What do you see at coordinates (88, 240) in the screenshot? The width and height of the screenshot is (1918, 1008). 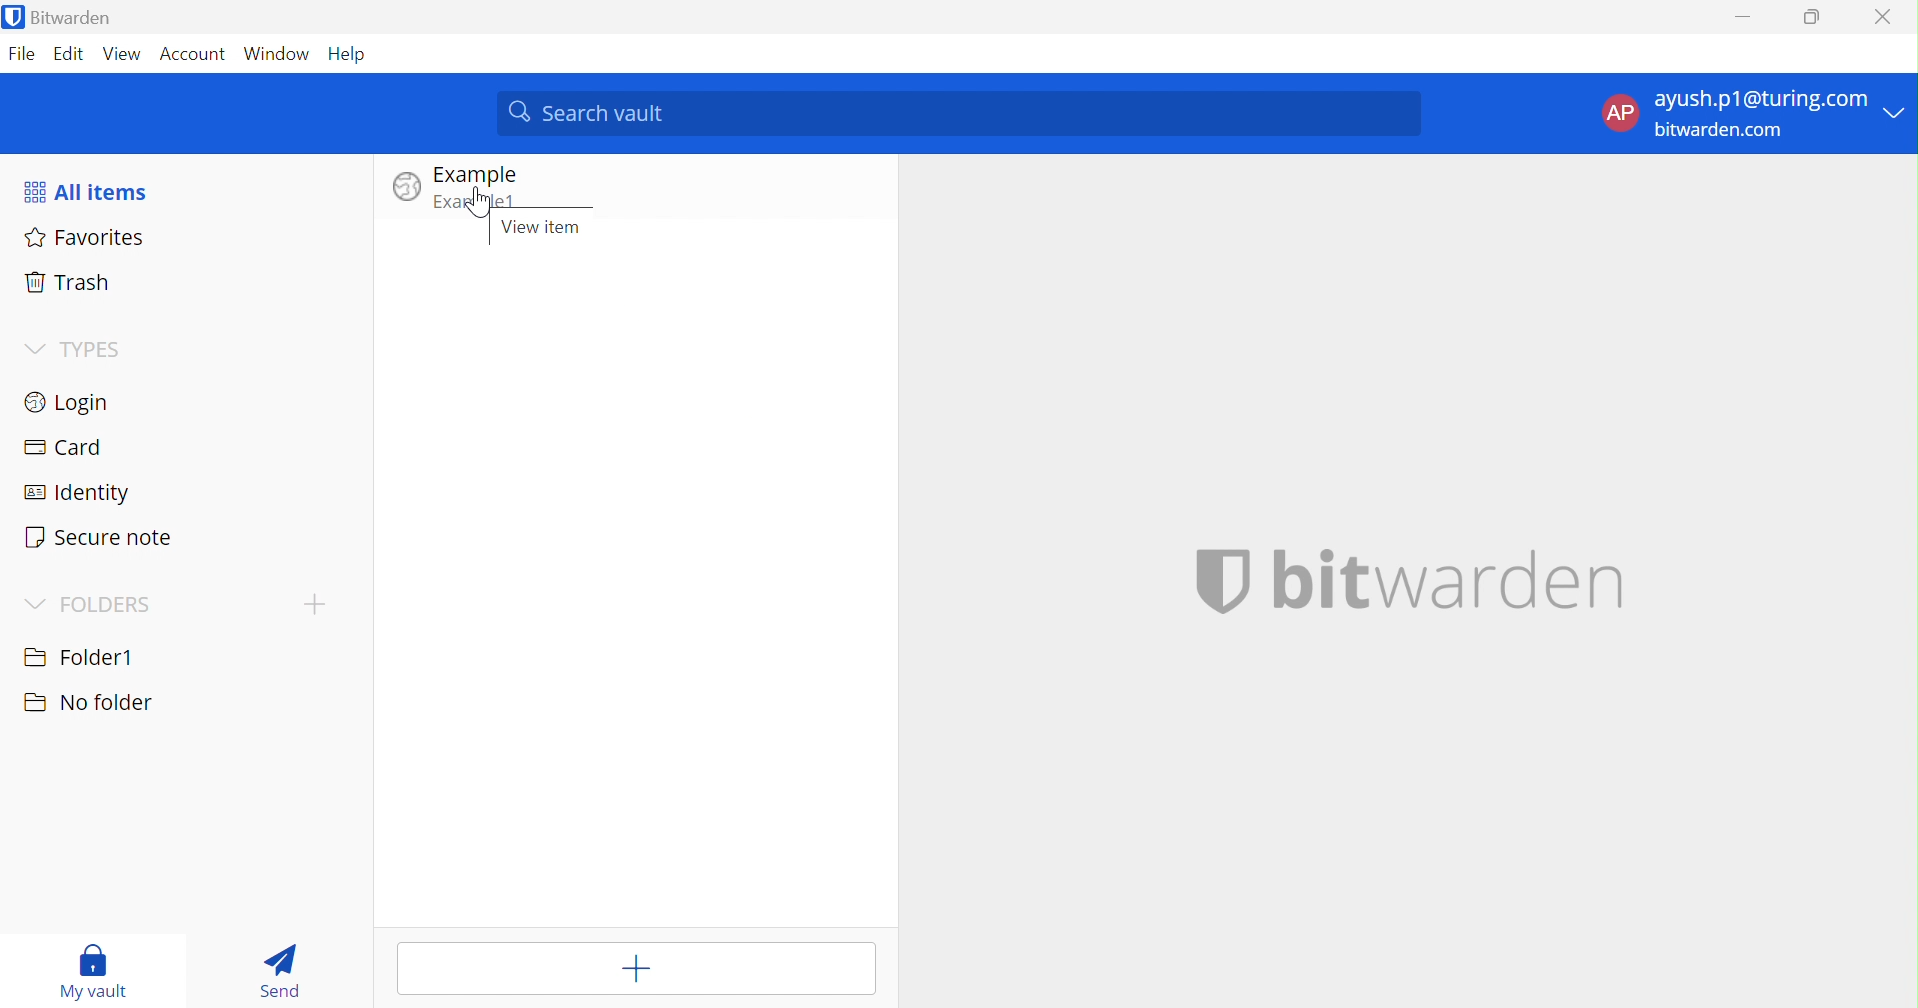 I see `Favorites` at bounding box center [88, 240].